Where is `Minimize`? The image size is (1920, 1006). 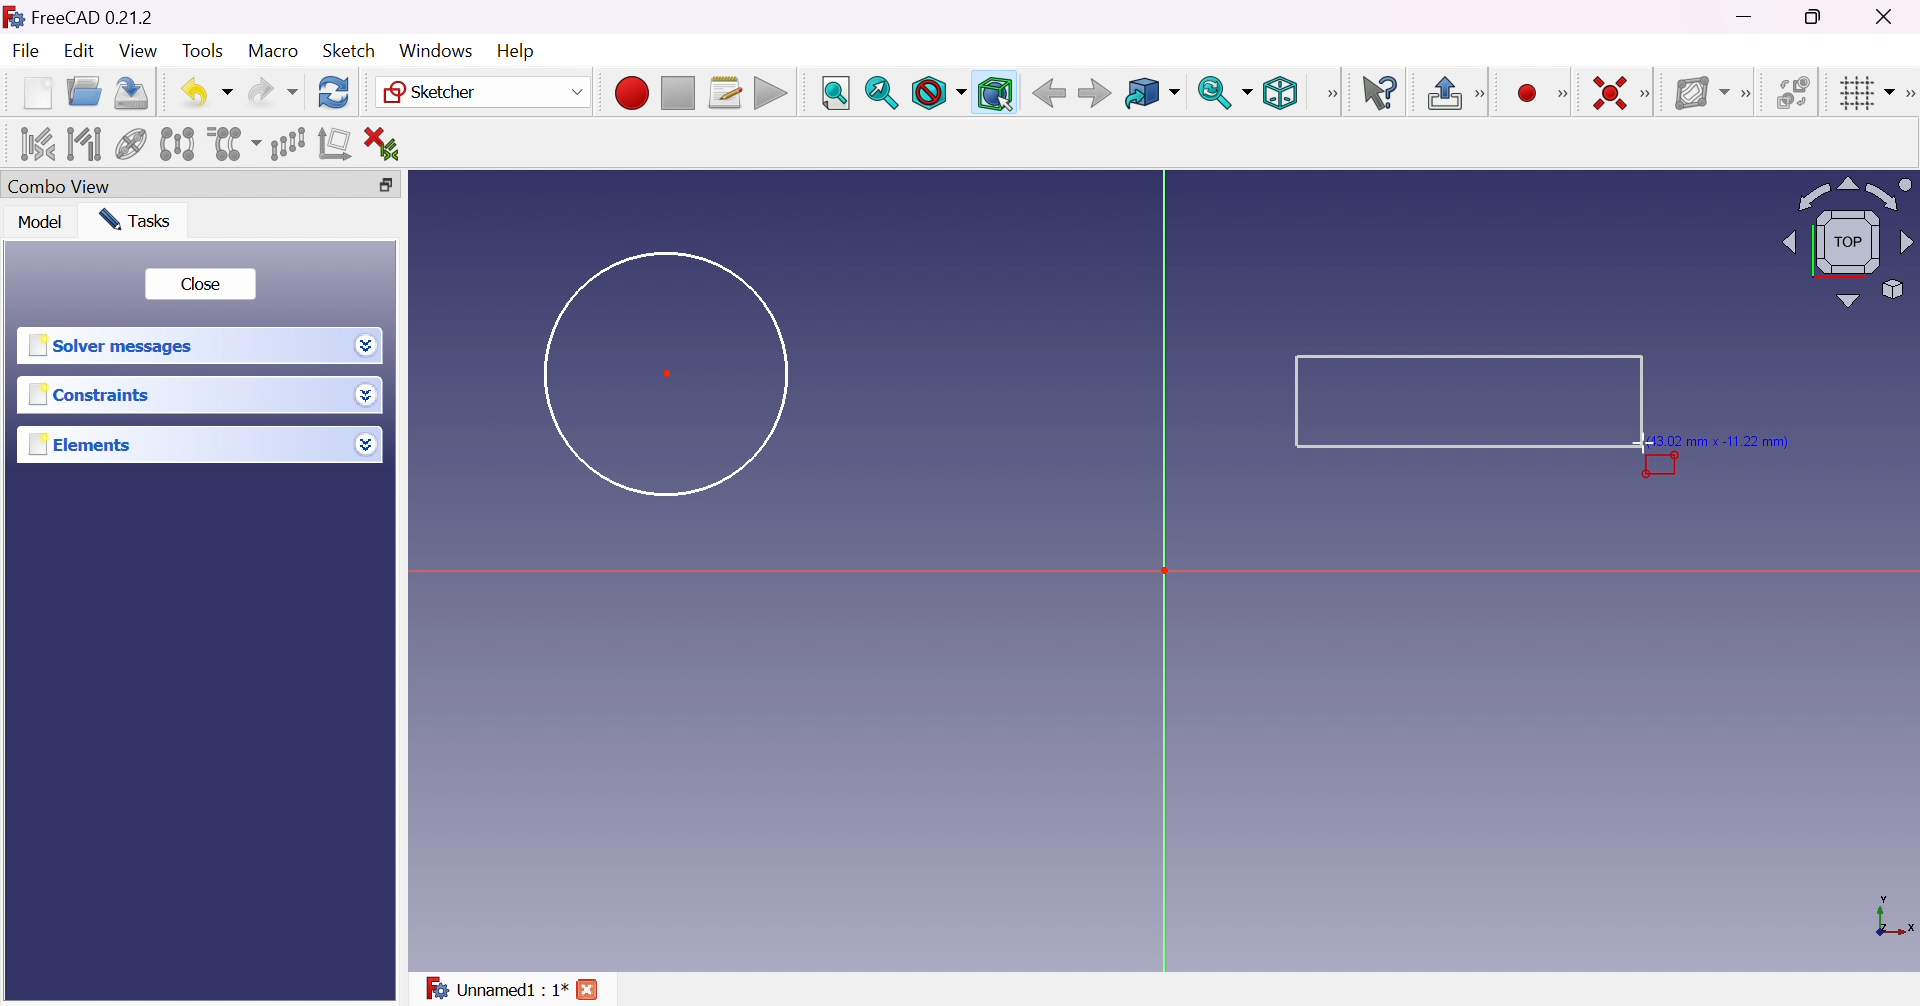 Minimize is located at coordinates (1749, 17).